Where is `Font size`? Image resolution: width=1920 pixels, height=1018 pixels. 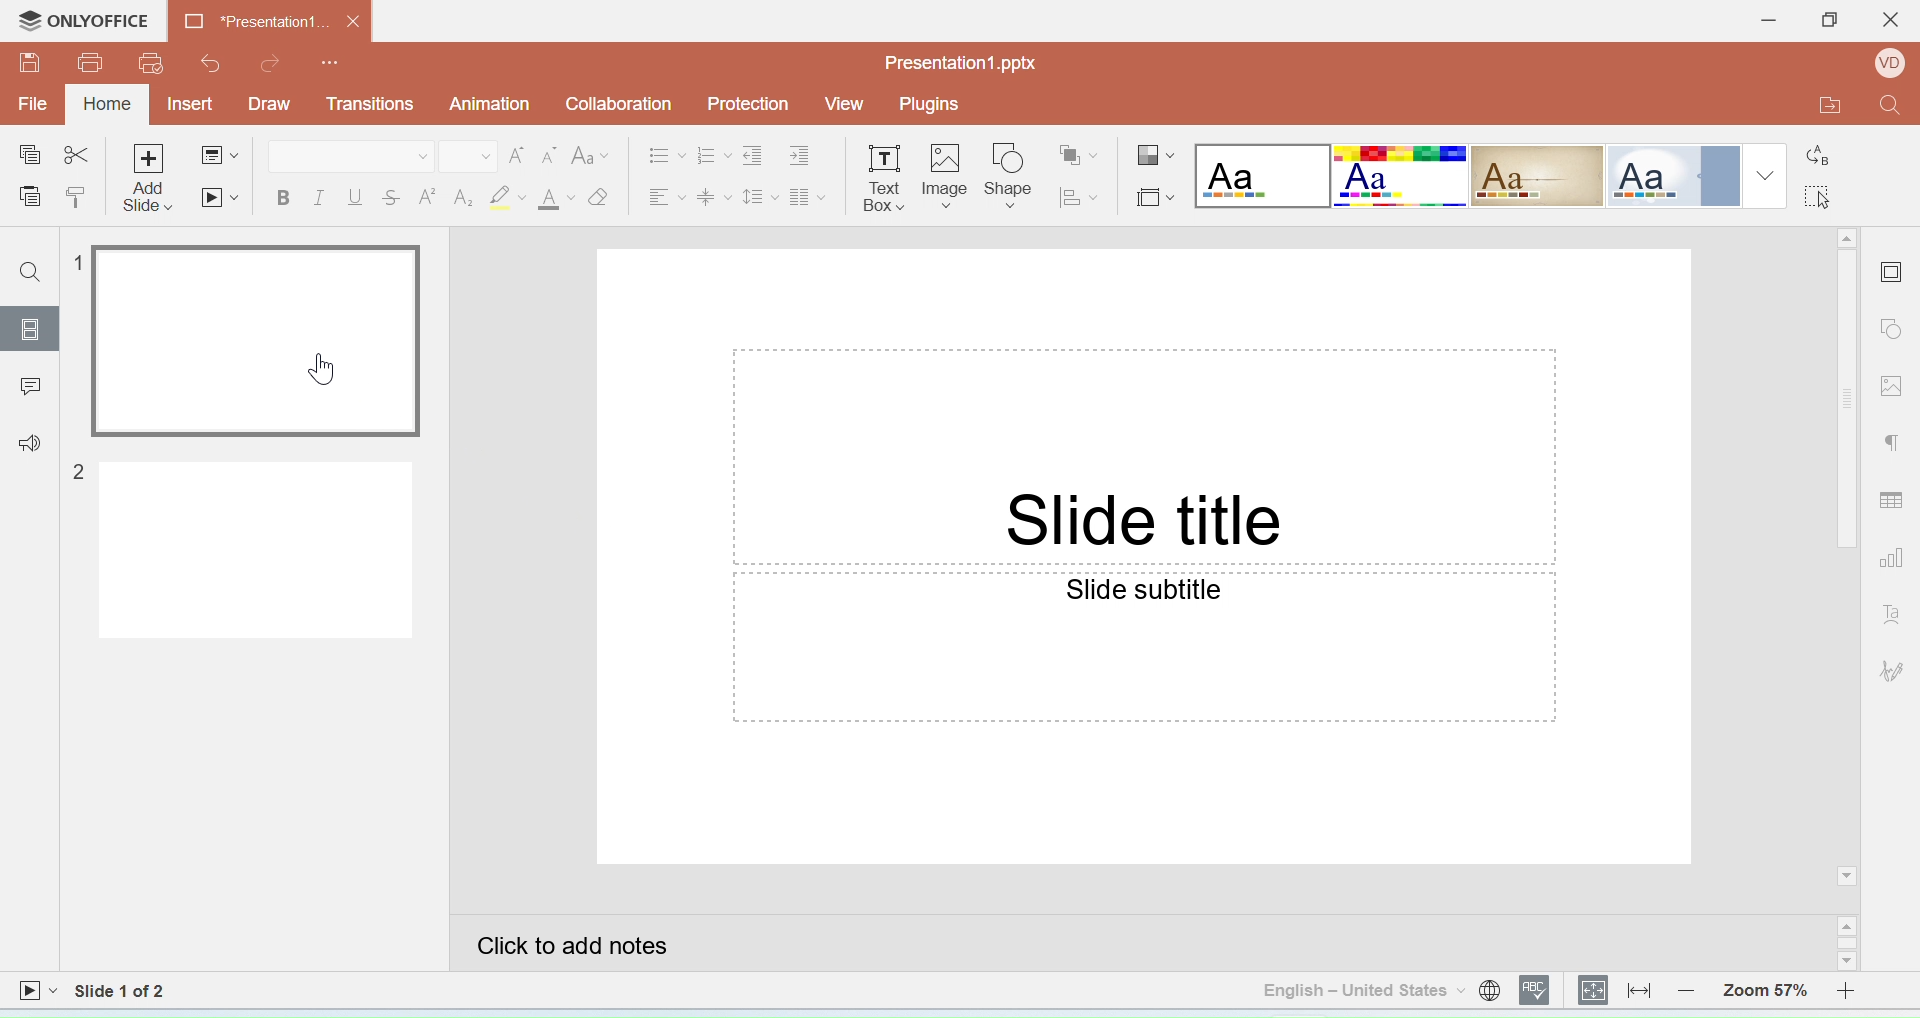
Font size is located at coordinates (468, 157).